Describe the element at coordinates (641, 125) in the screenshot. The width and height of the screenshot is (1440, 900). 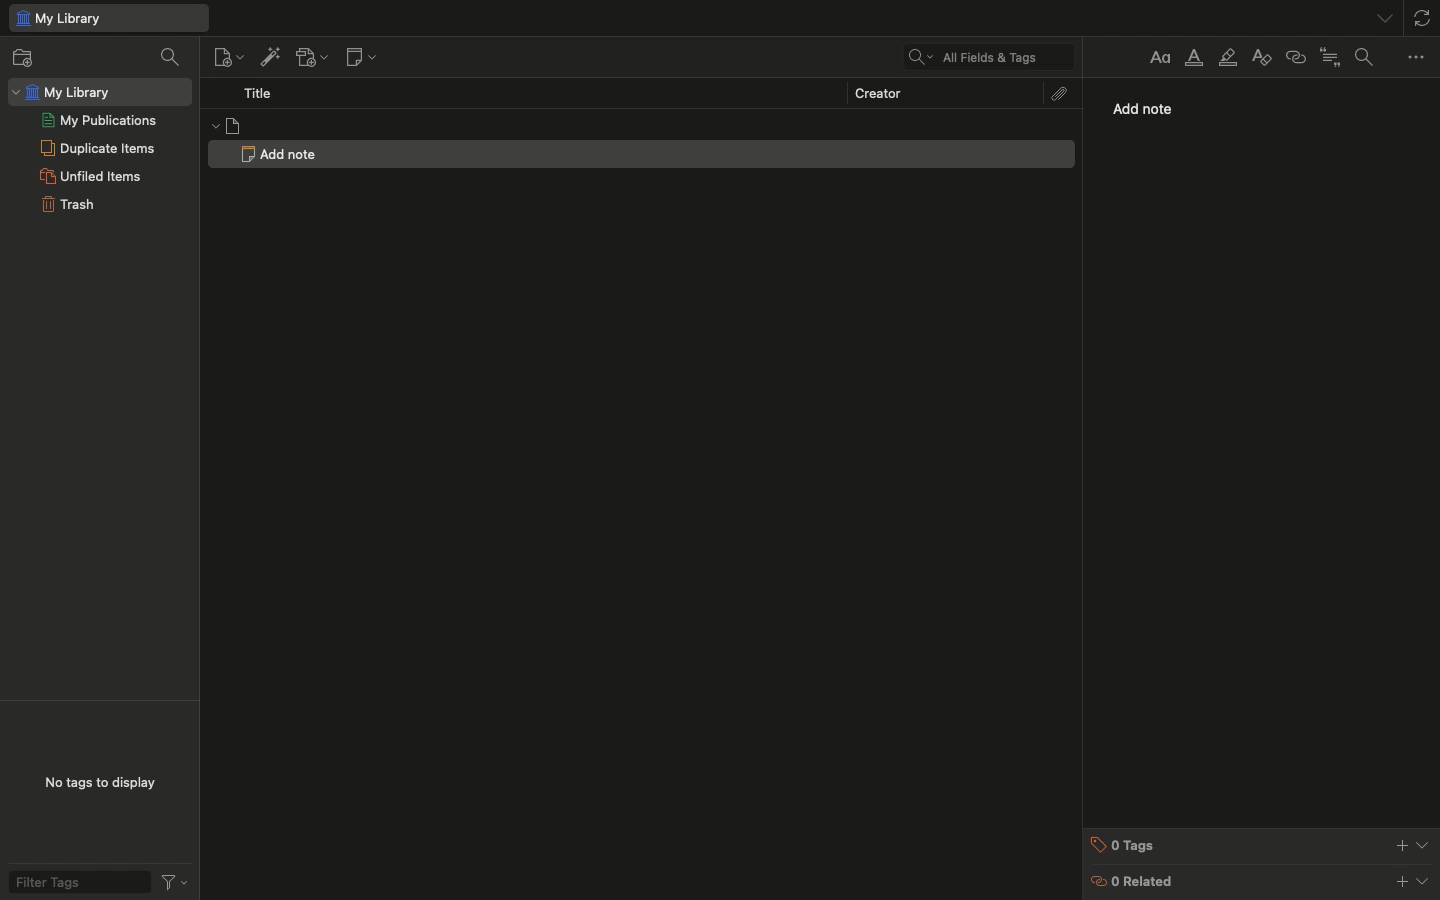
I see `Item` at that location.